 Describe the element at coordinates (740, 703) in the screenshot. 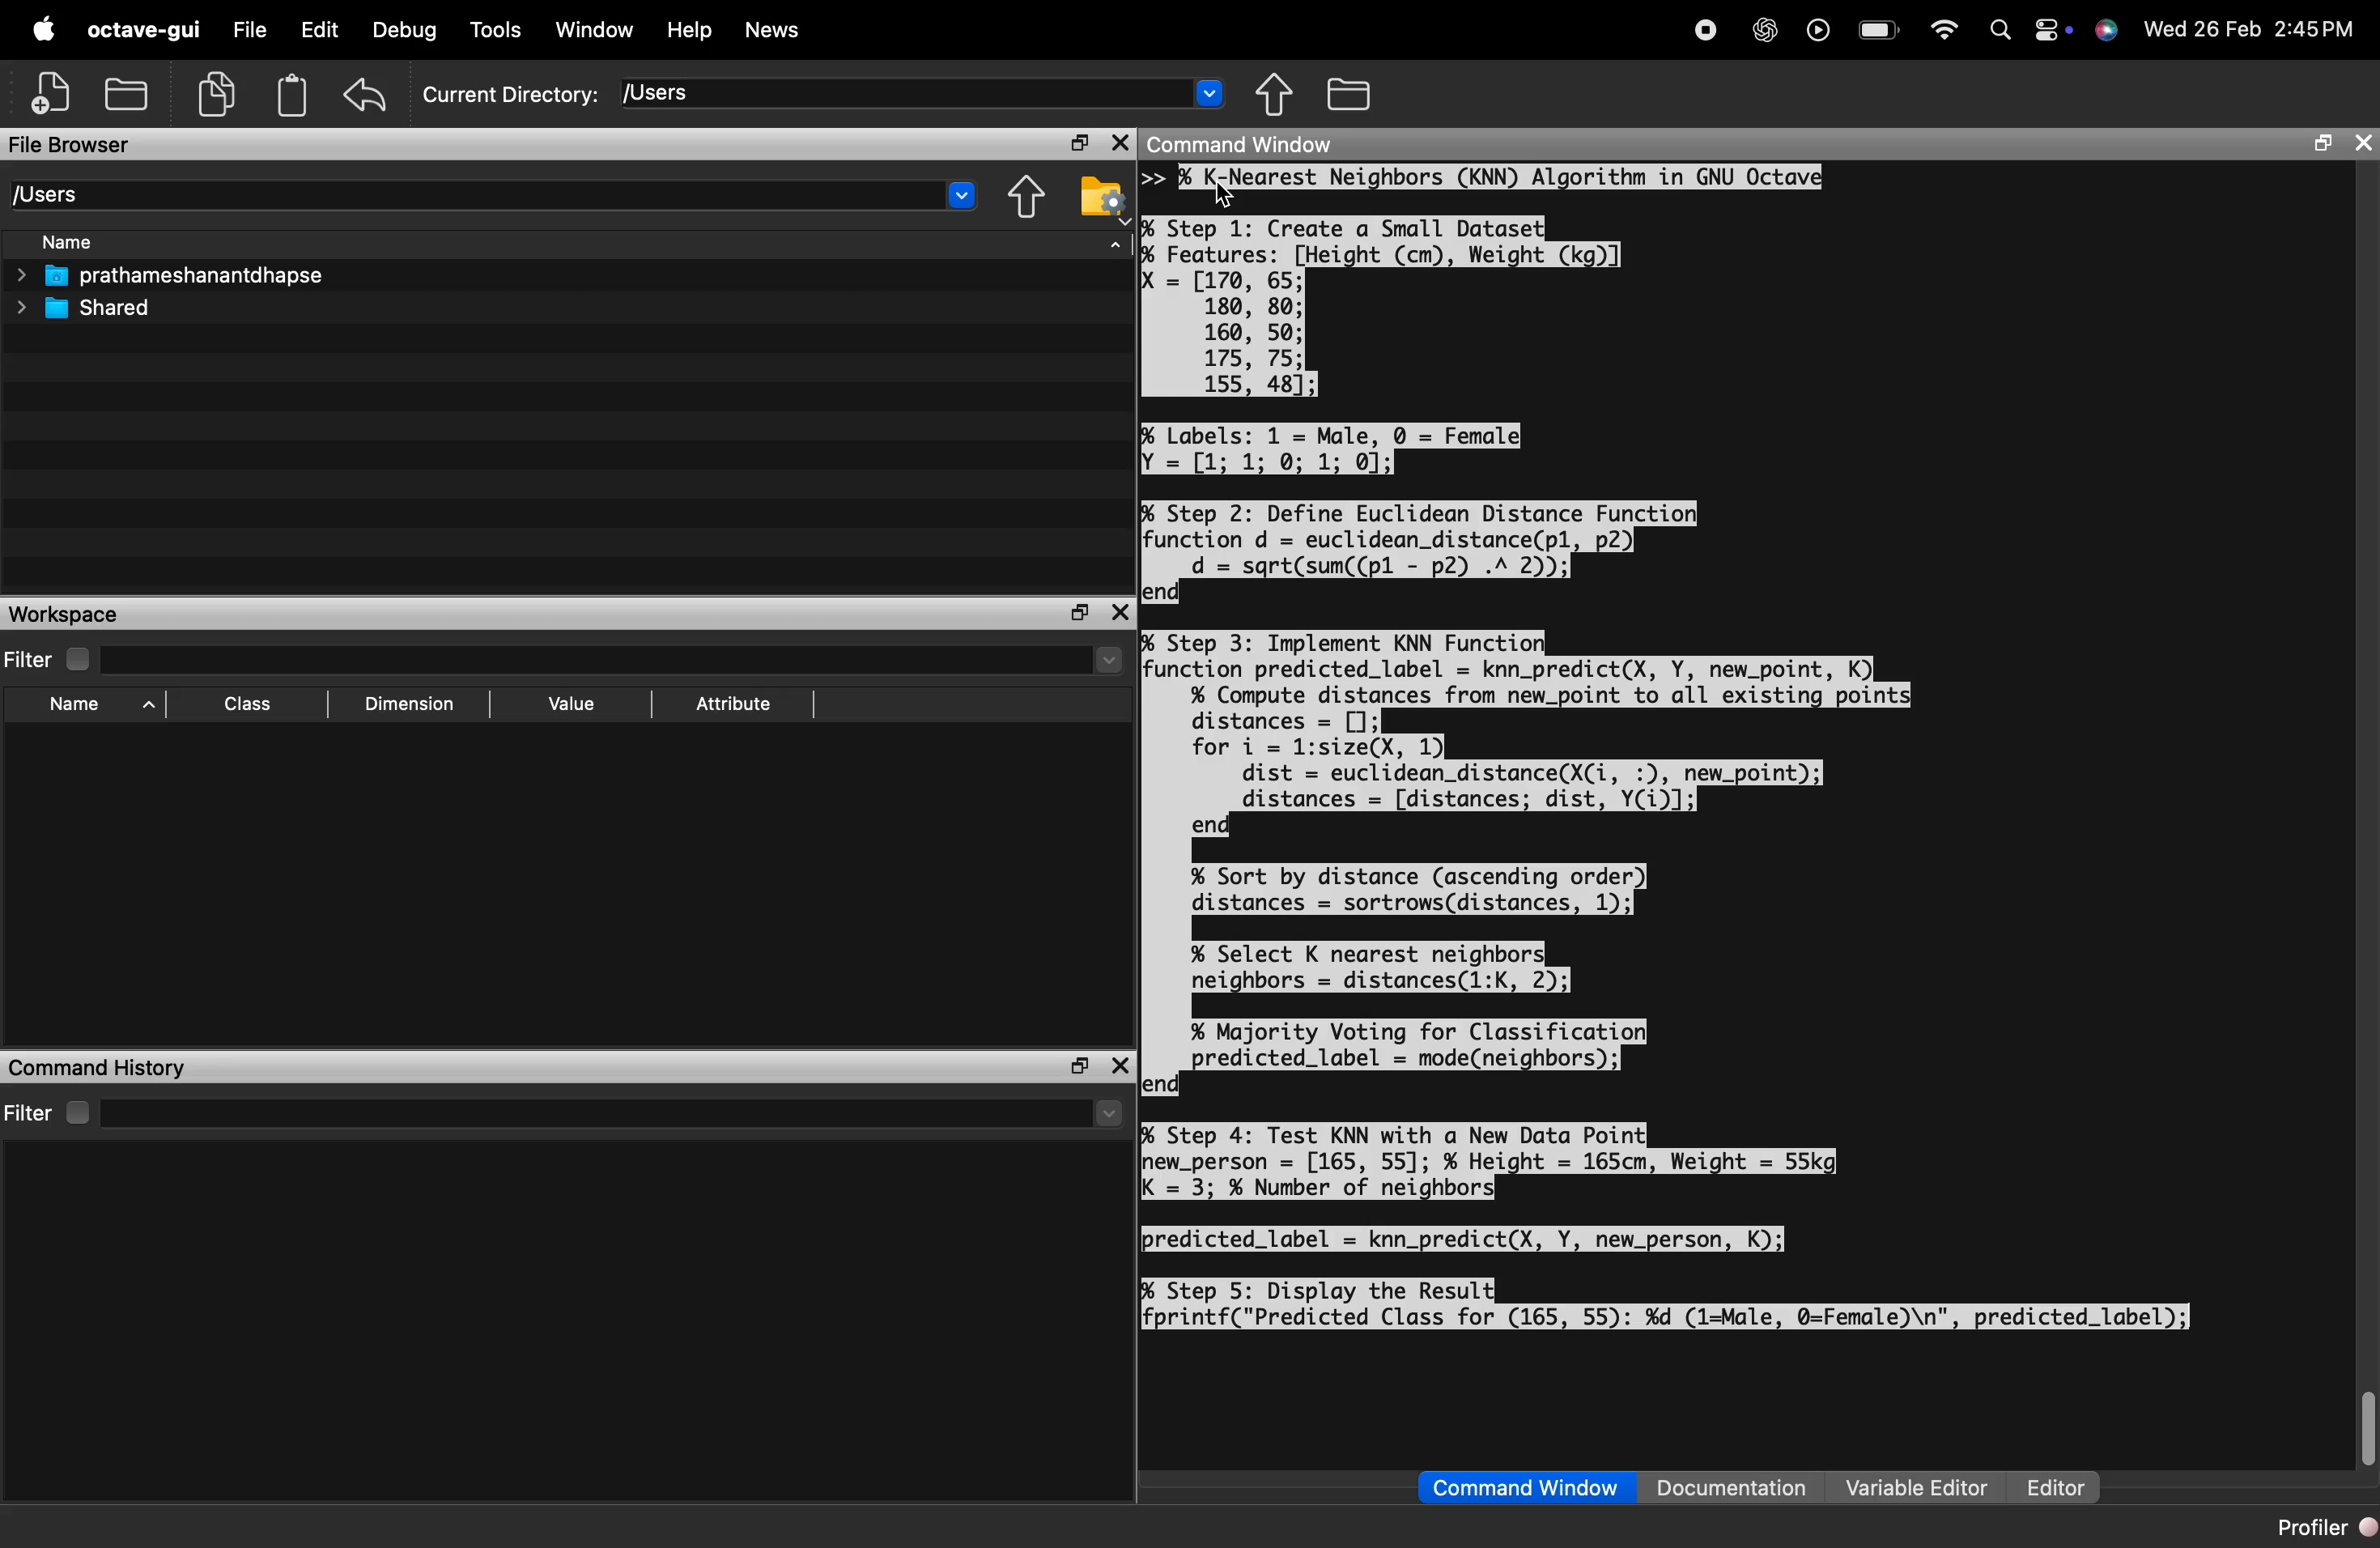

I see `Attribute` at that location.